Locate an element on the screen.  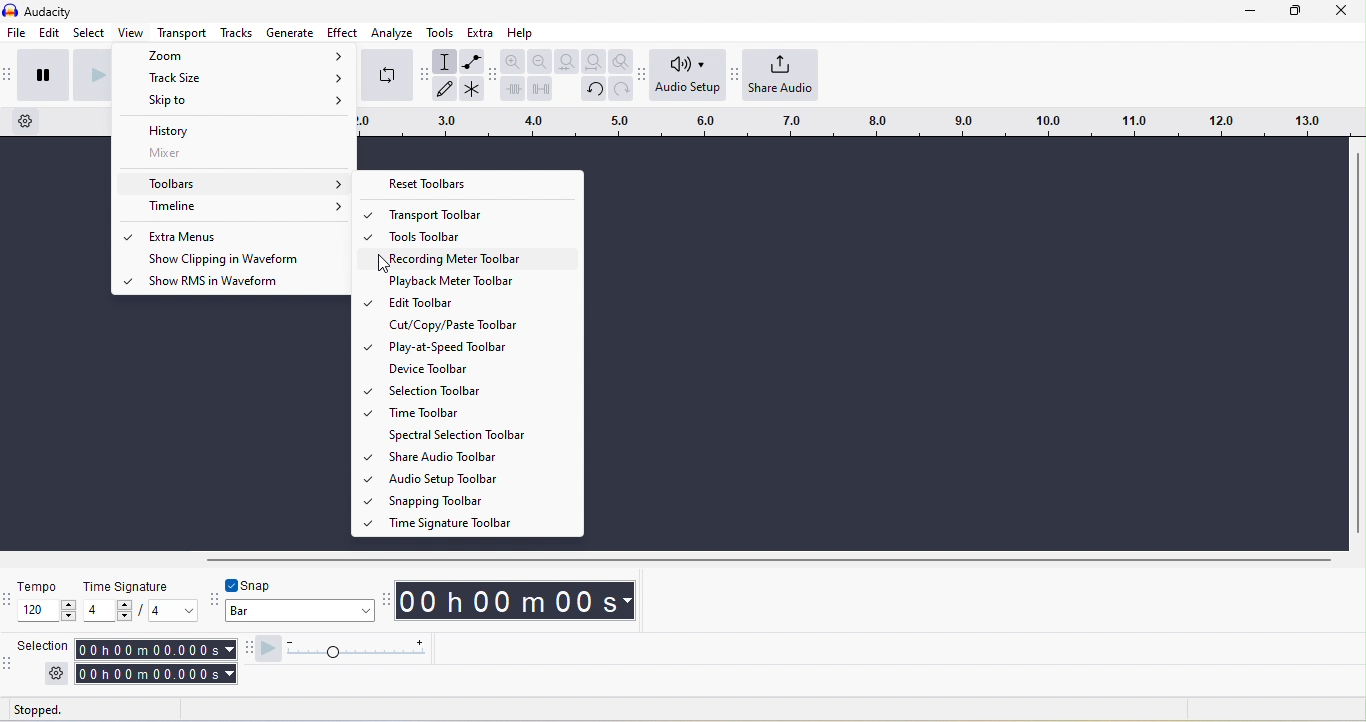
selection end time is located at coordinates (157, 674).